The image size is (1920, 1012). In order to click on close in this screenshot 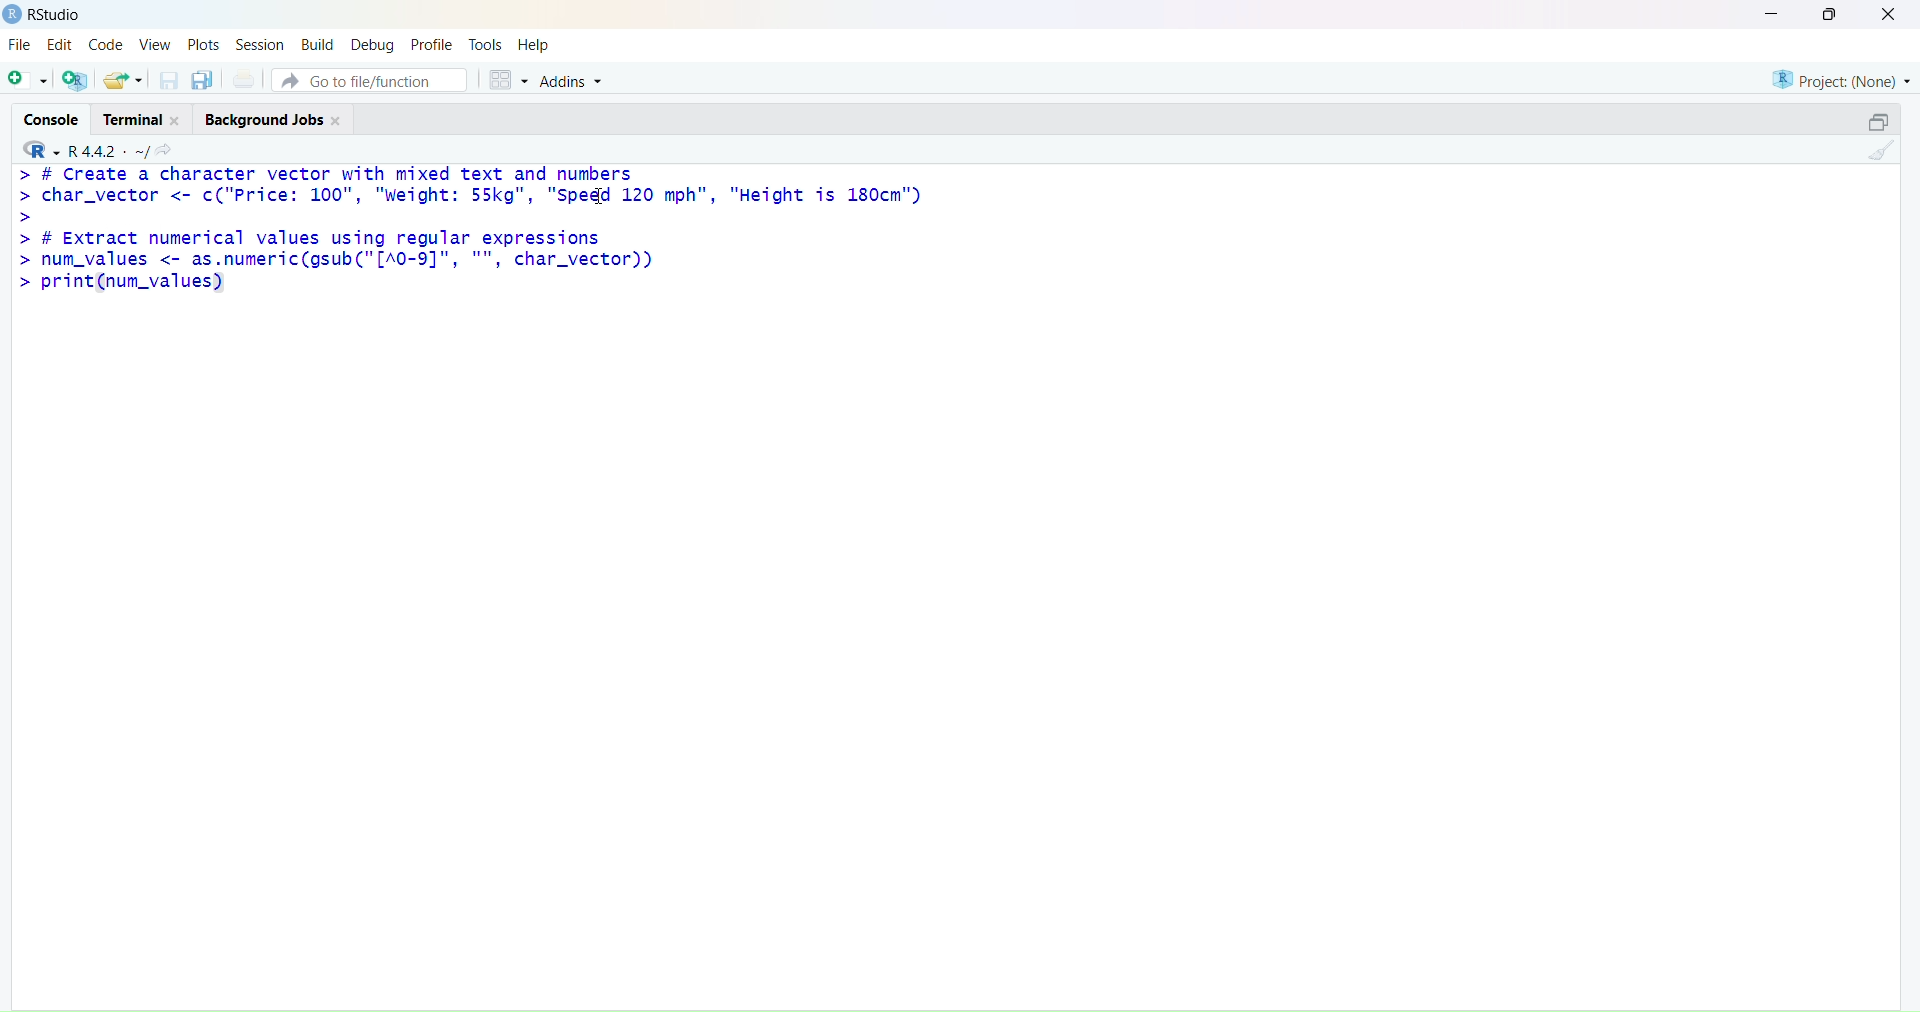, I will do `click(1889, 14)`.